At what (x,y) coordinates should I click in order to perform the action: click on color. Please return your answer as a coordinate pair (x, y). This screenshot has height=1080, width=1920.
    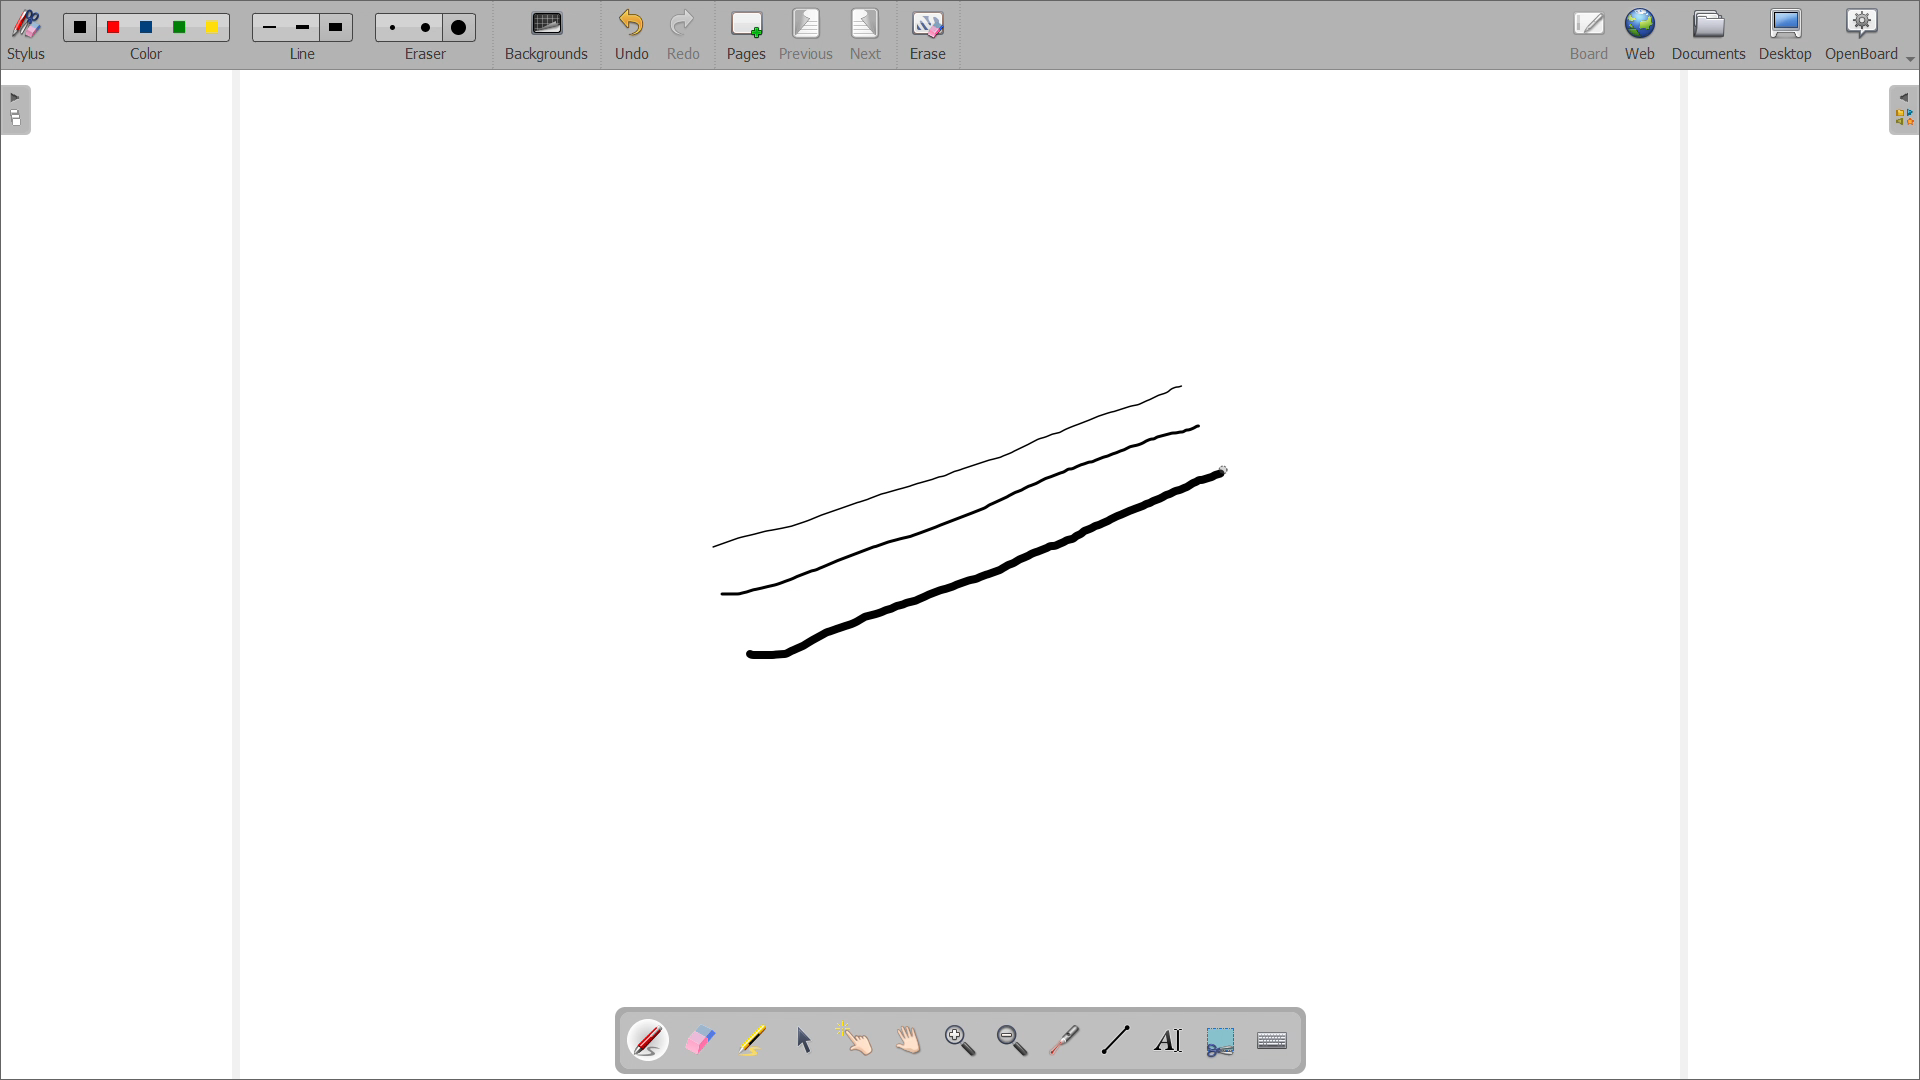
    Looking at the image, I should click on (150, 27).